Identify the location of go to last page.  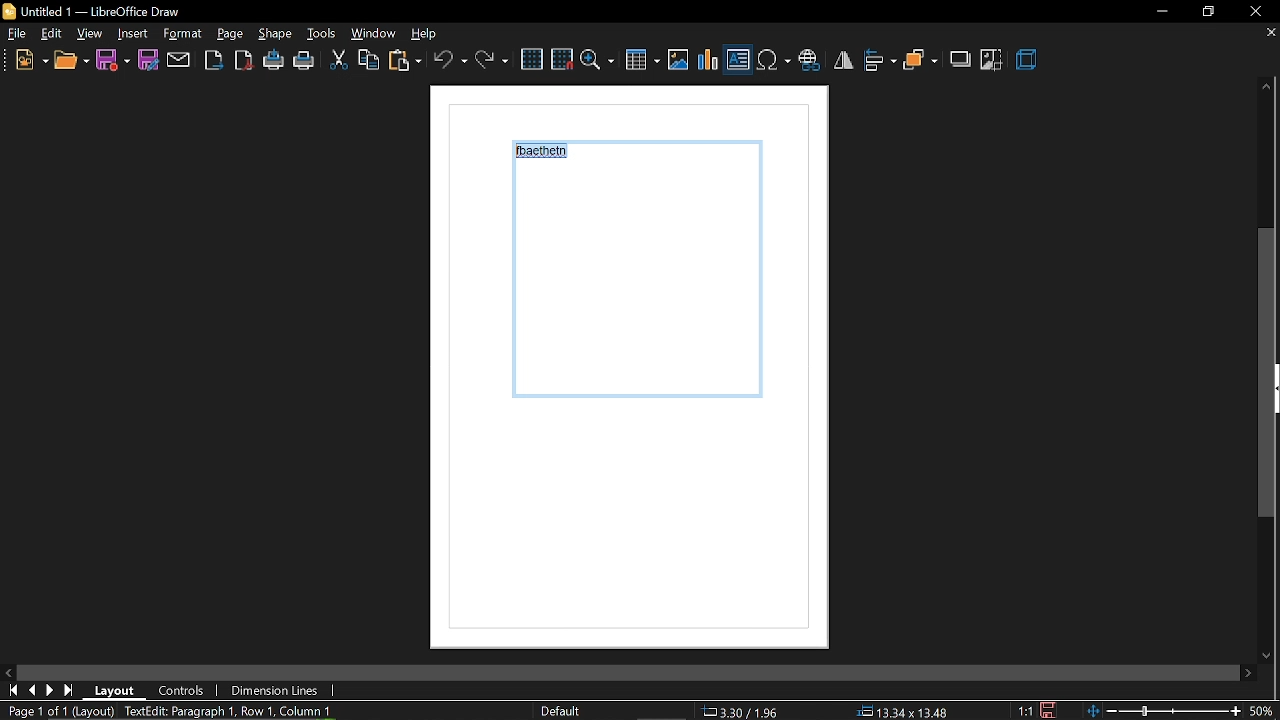
(69, 691).